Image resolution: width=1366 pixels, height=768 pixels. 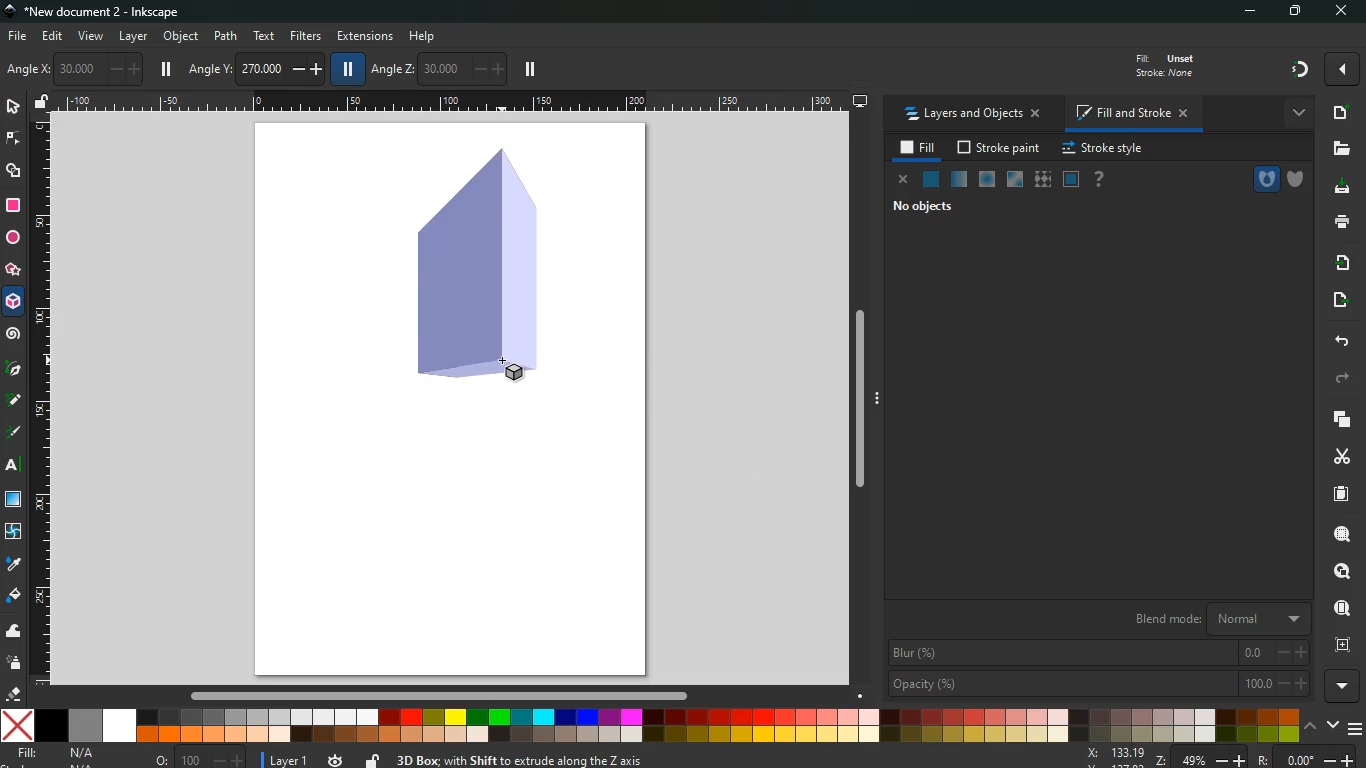 I want to click on text, so click(x=262, y=36).